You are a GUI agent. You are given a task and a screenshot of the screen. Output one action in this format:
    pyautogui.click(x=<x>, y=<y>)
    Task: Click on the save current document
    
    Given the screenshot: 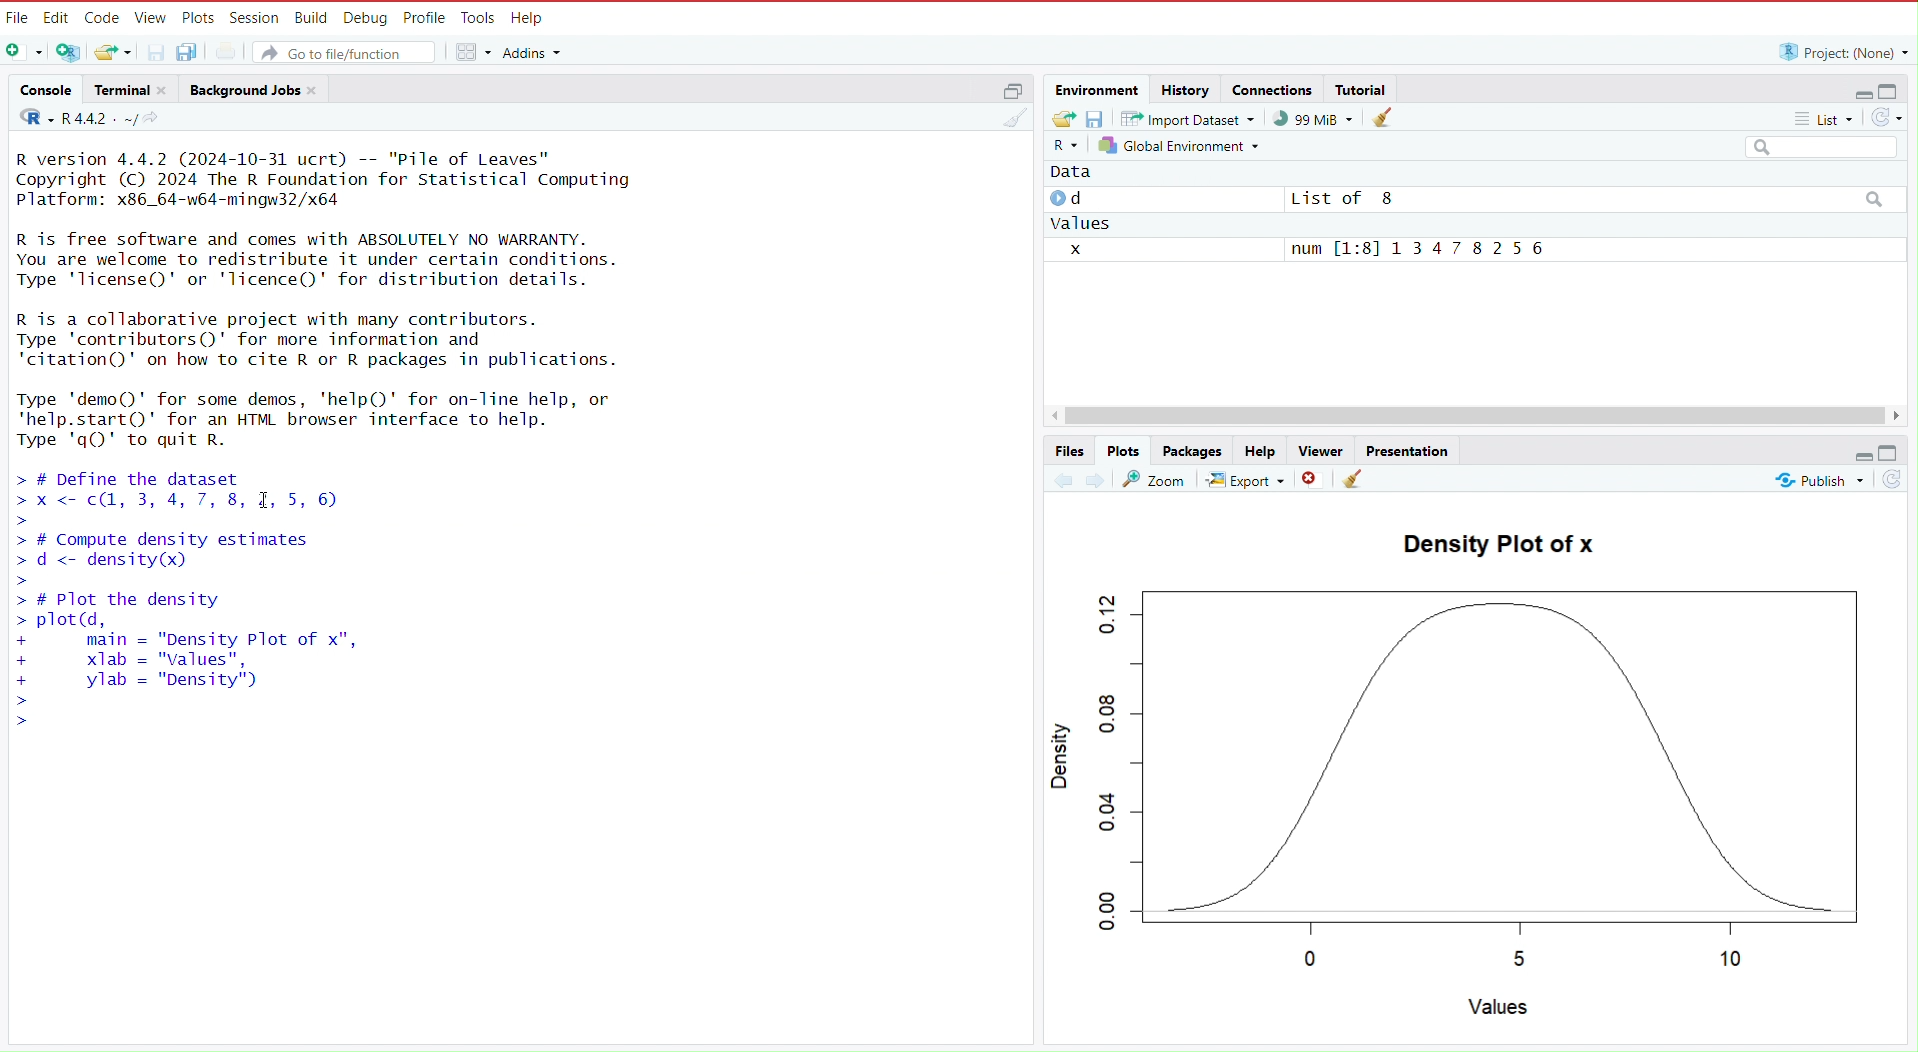 What is the action you would take?
    pyautogui.click(x=157, y=52)
    